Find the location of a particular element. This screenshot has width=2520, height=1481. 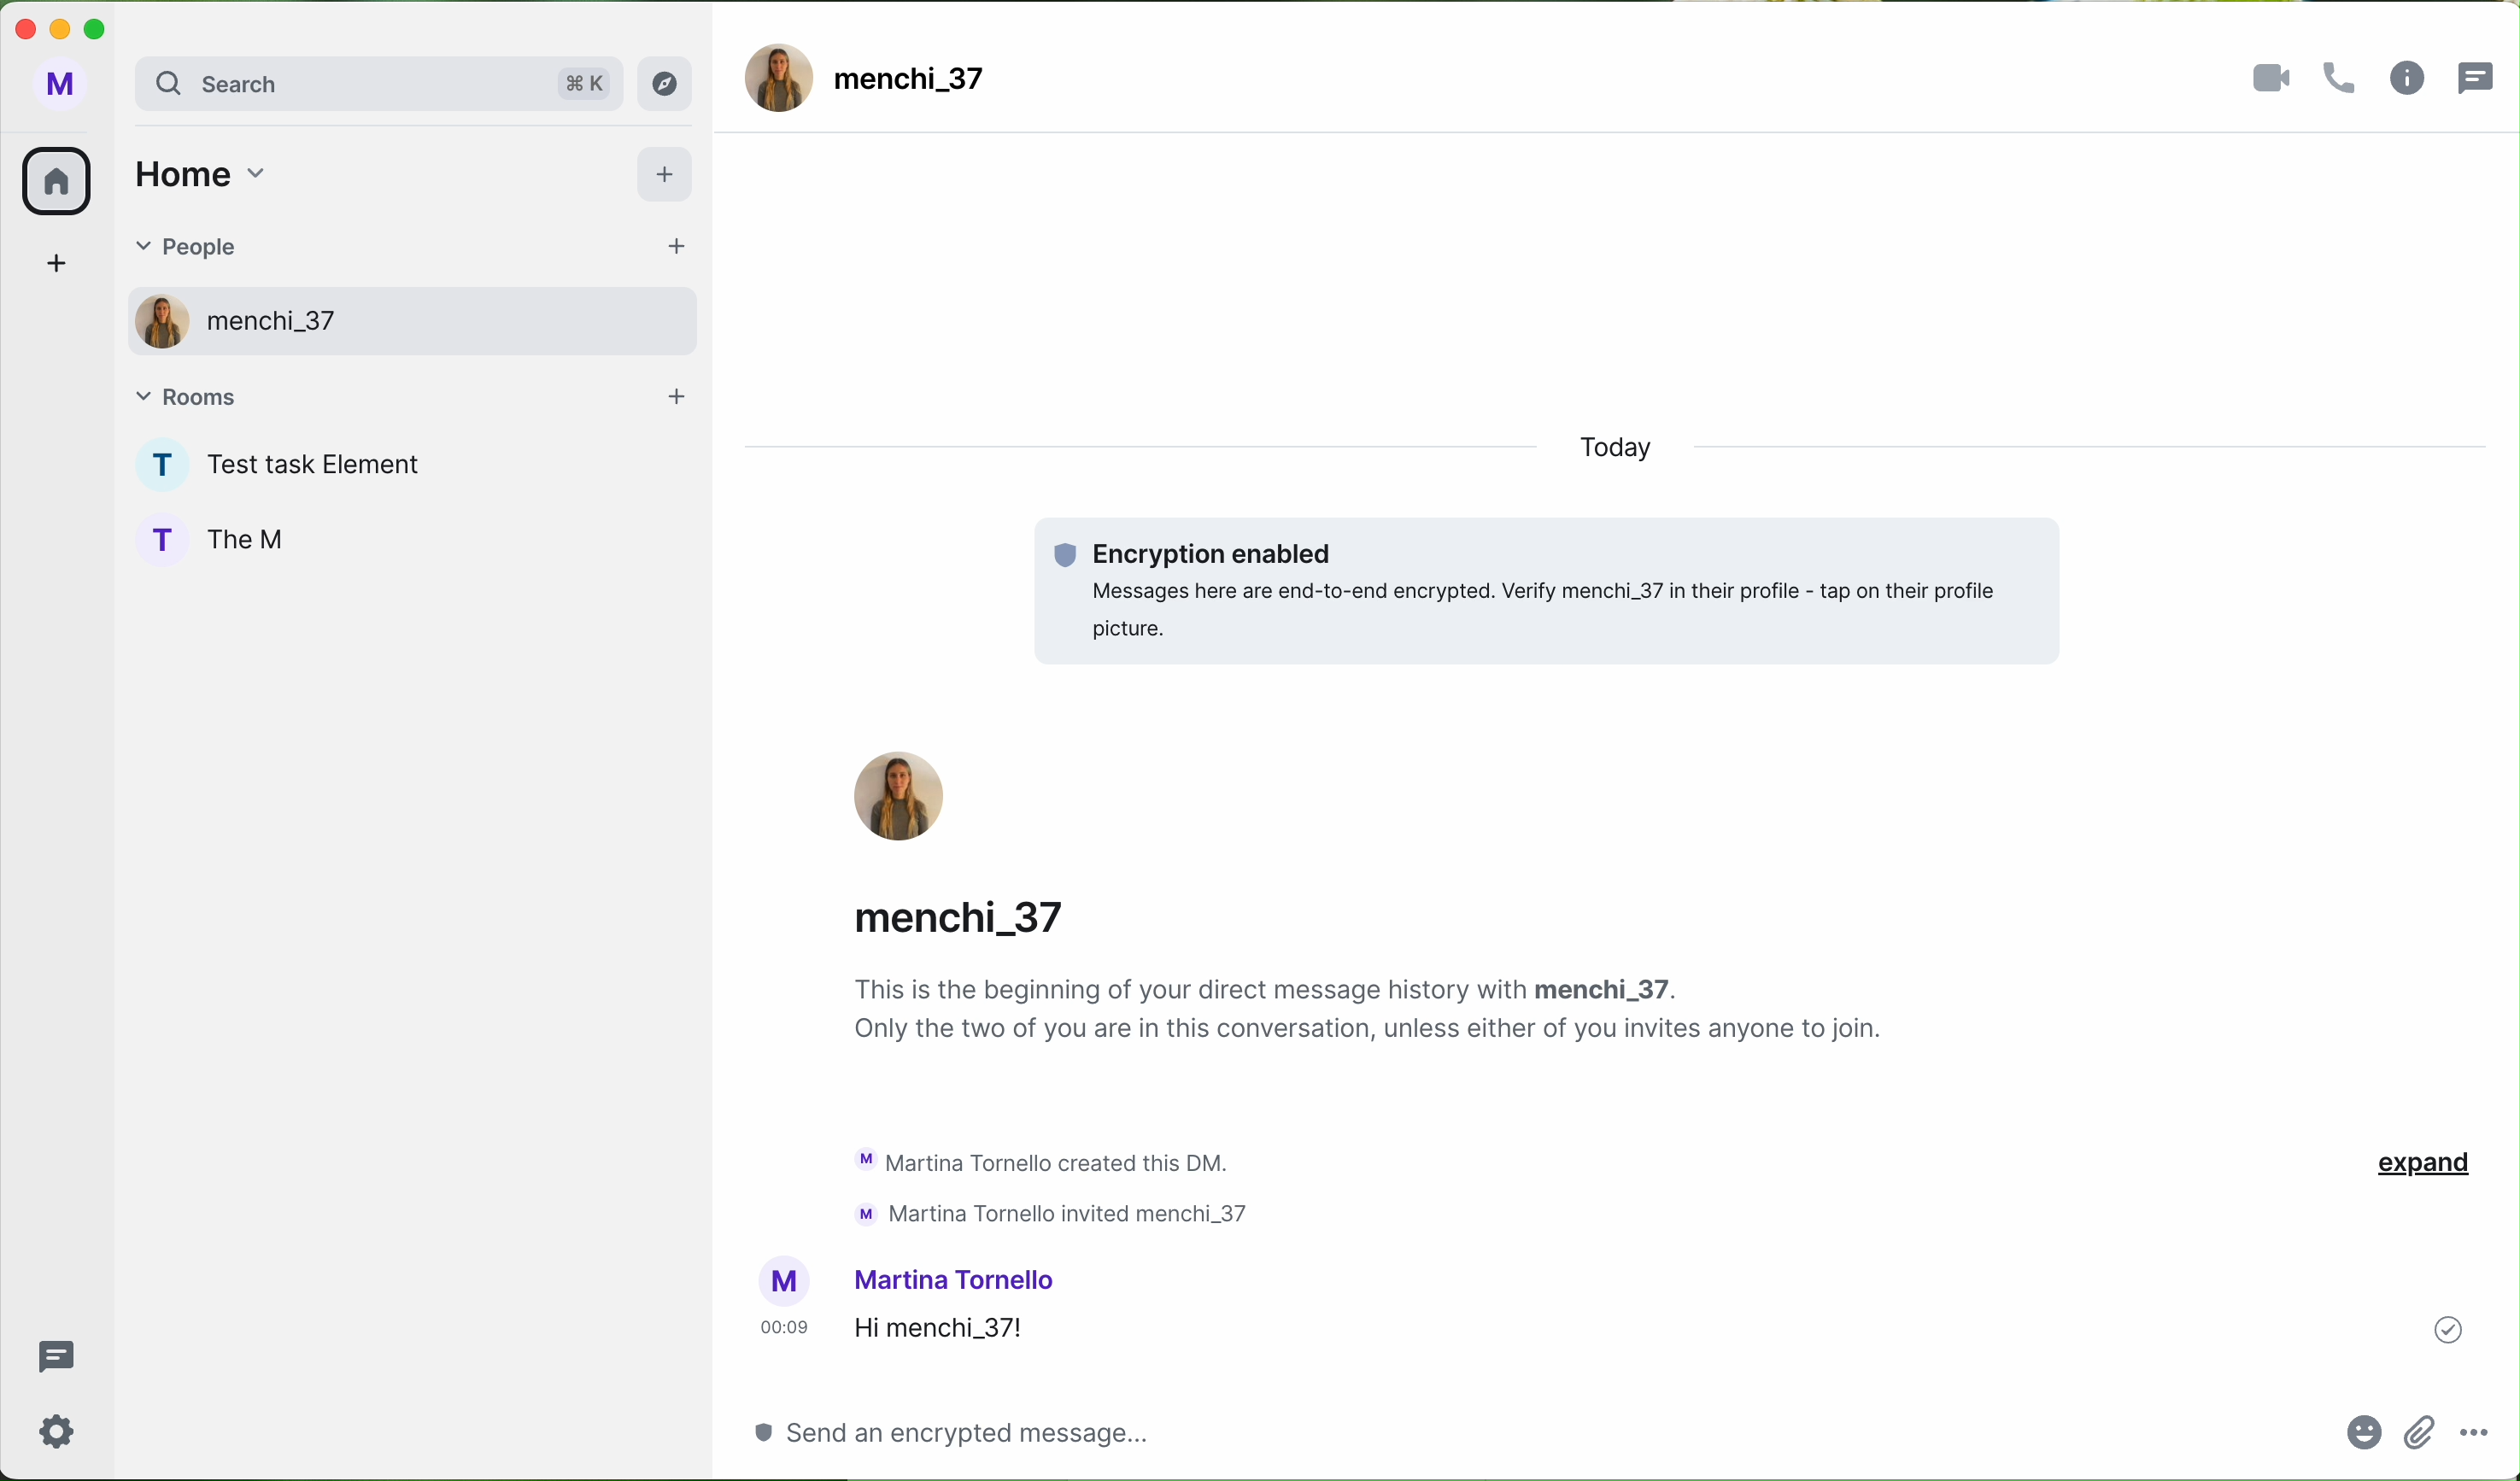

message sended is located at coordinates (1580, 1329).